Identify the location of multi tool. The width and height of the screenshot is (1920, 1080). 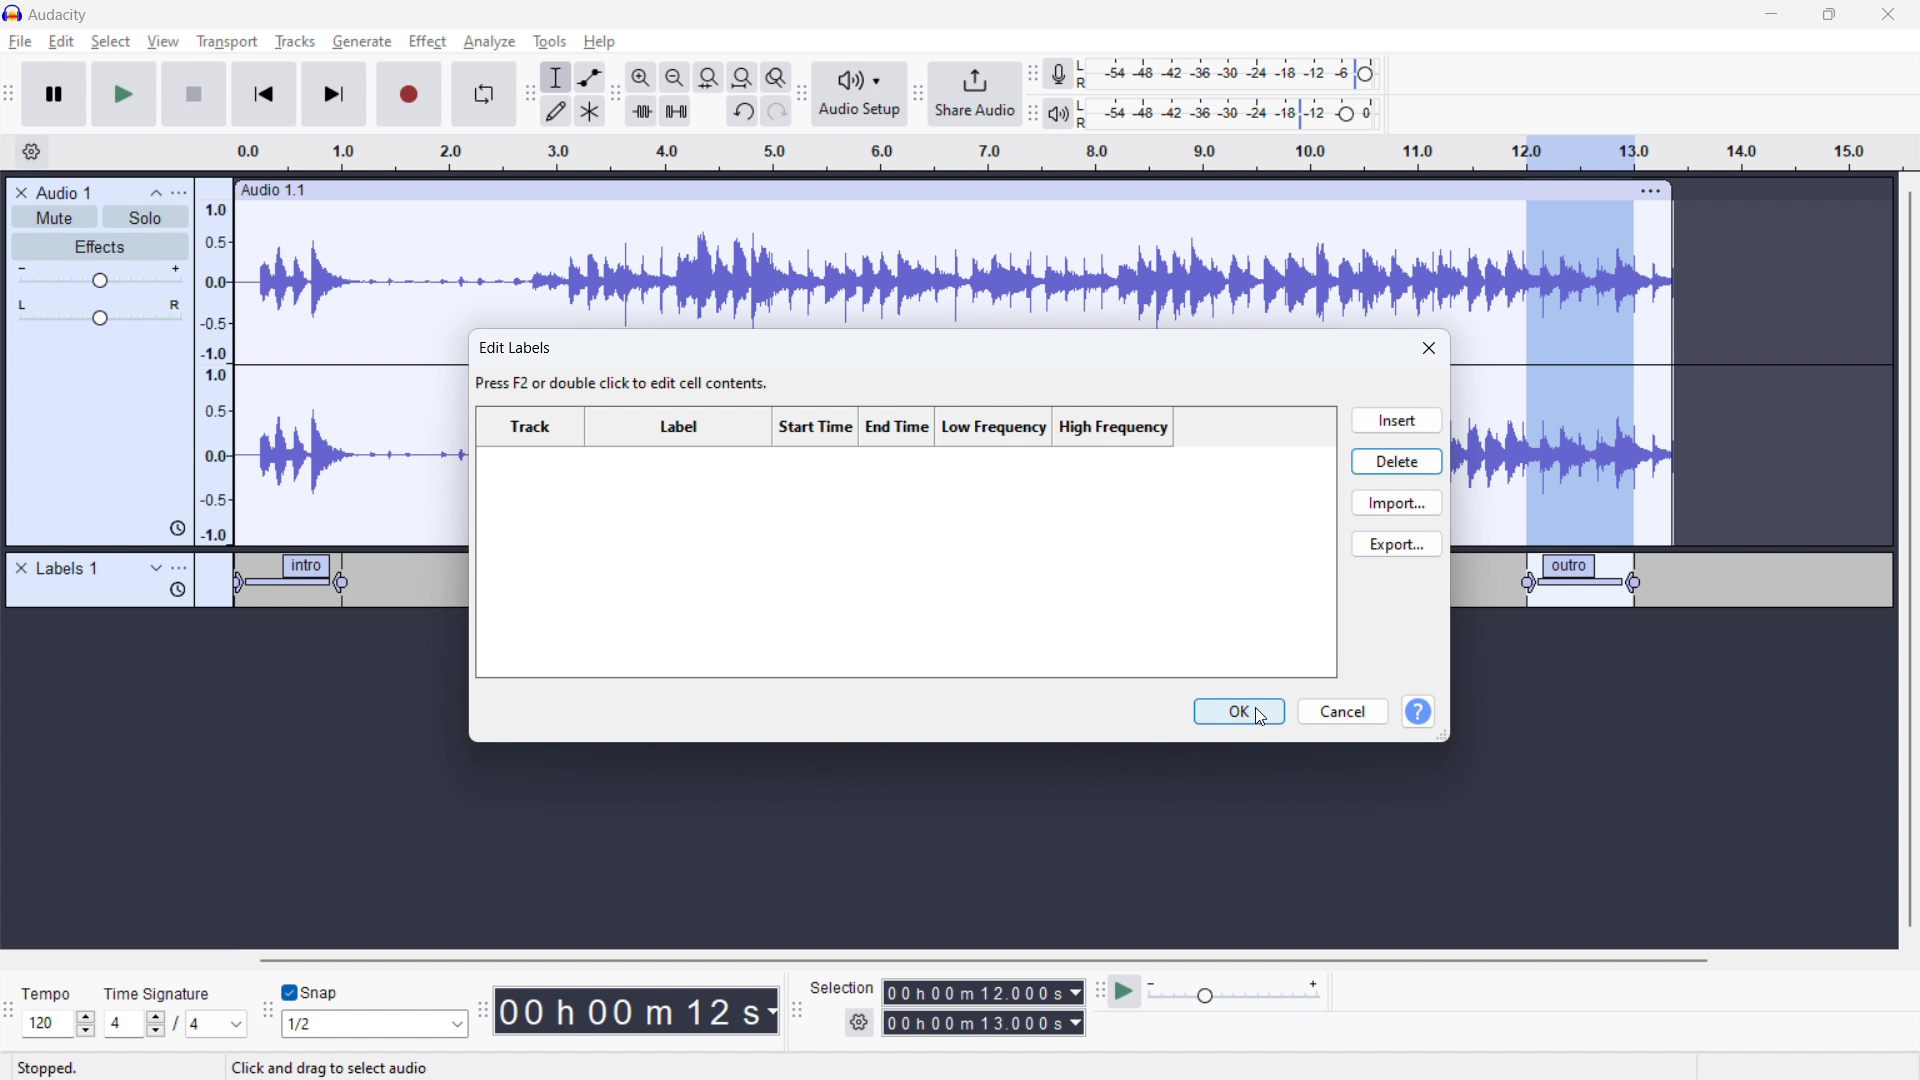
(591, 111).